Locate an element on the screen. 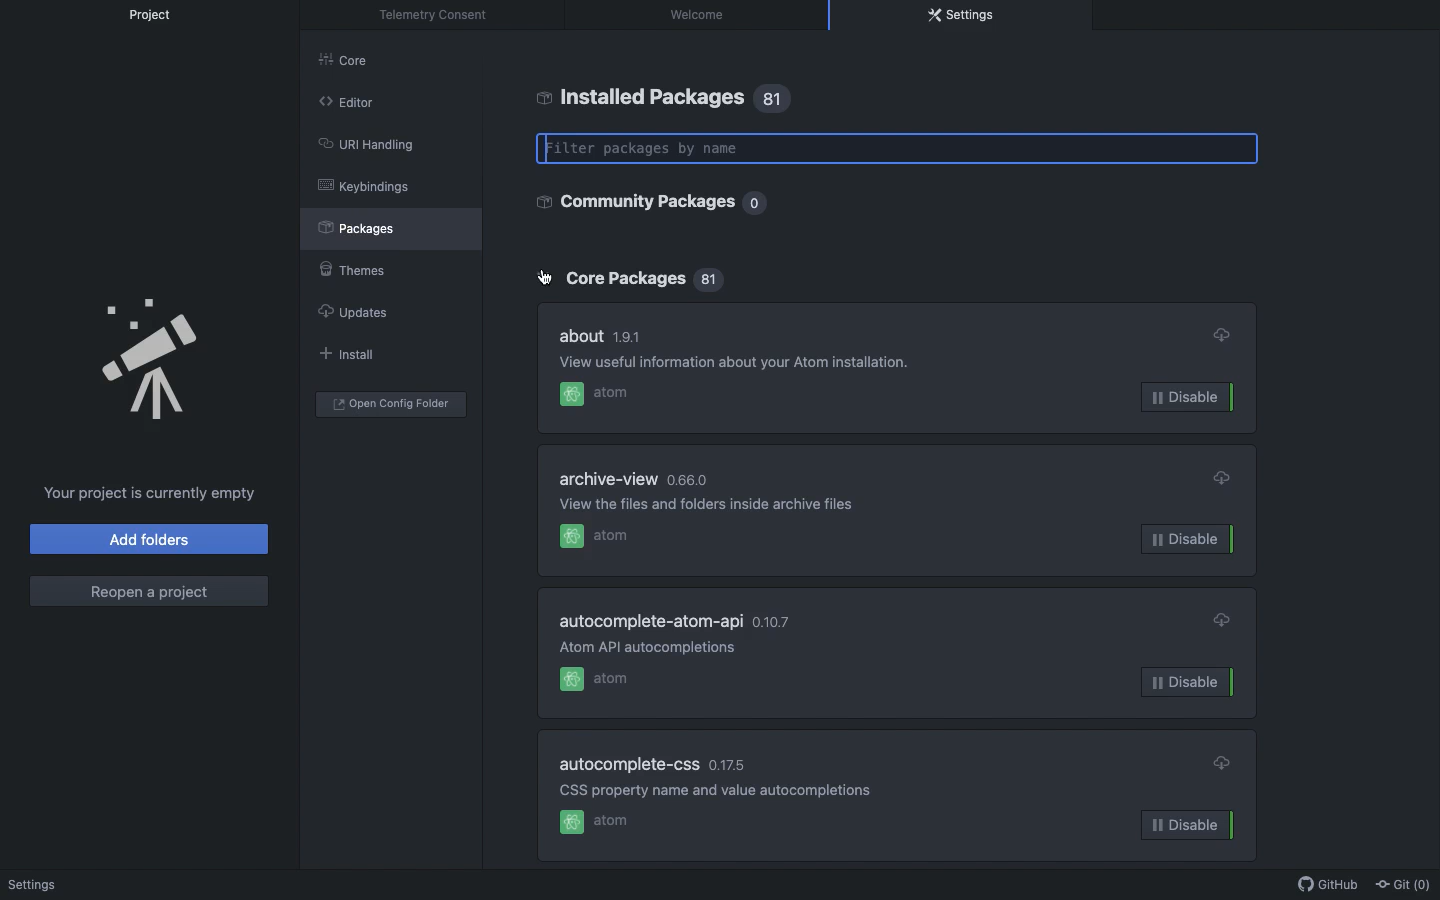 The width and height of the screenshot is (1440, 900). Open config folder is located at coordinates (391, 404).